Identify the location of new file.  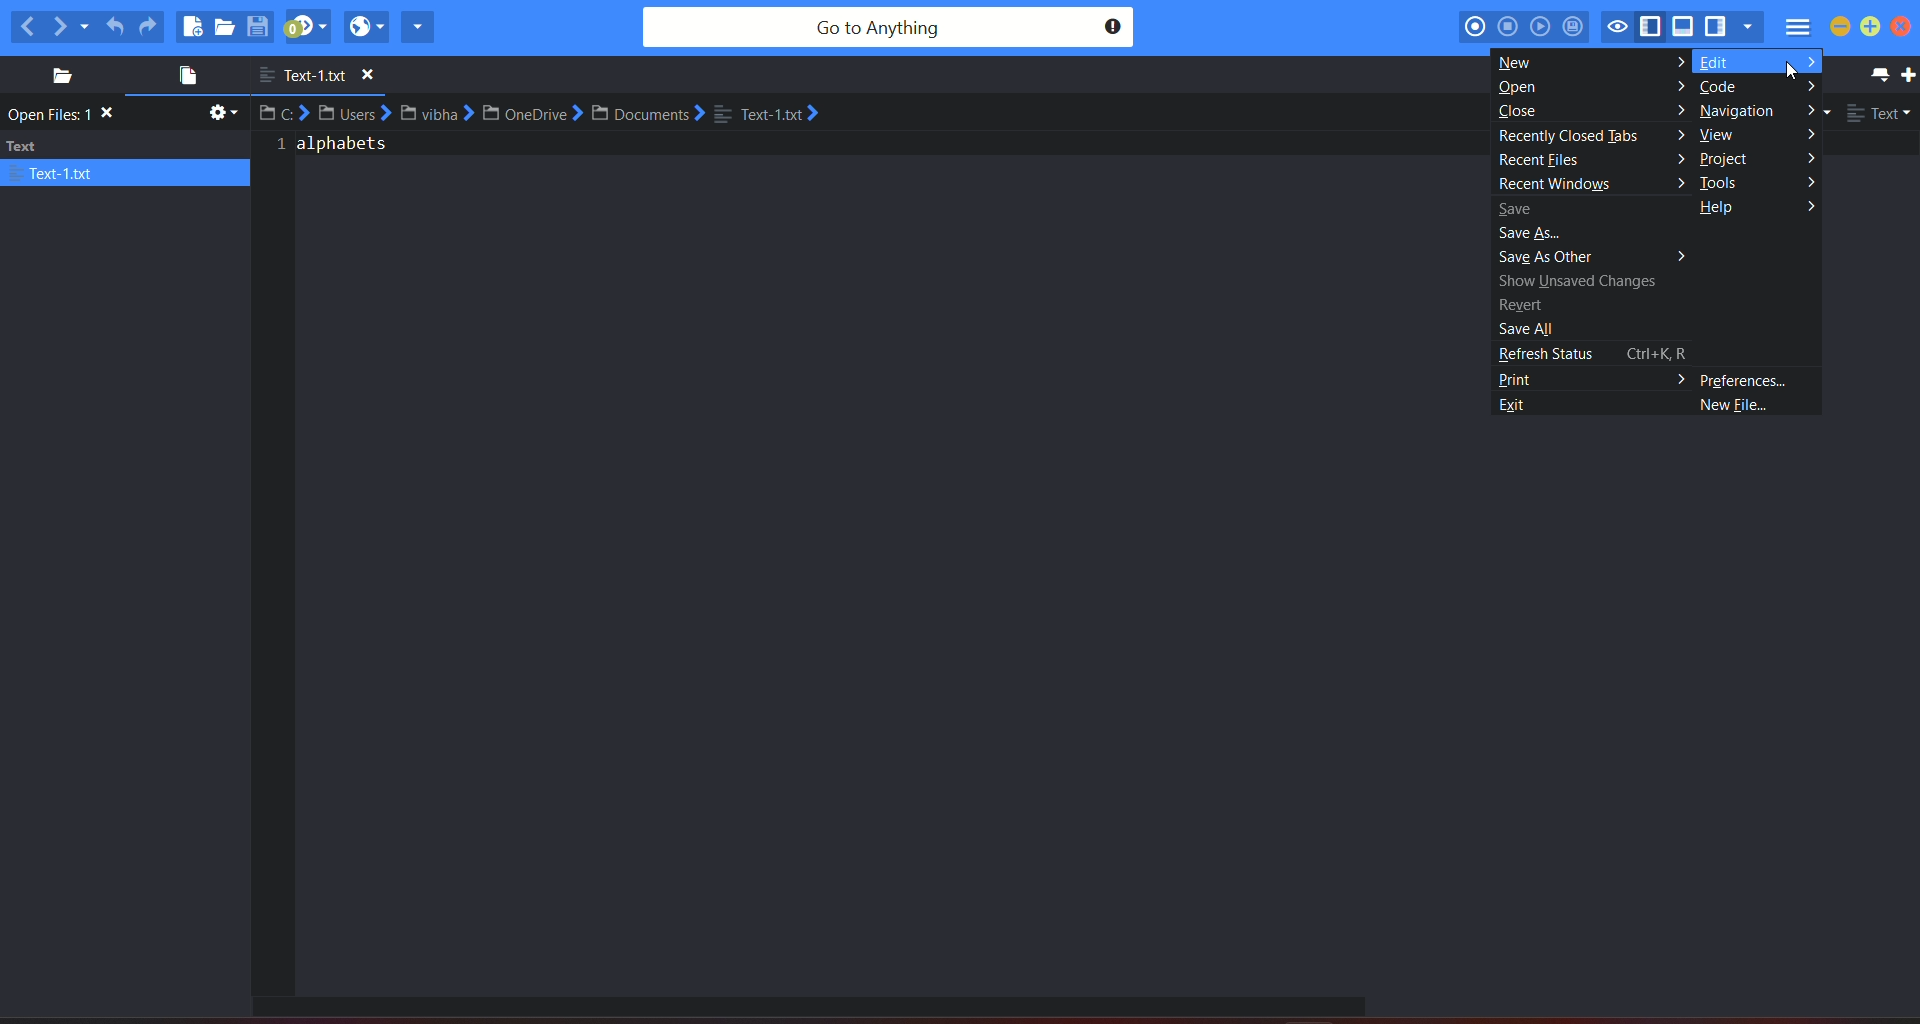
(192, 26).